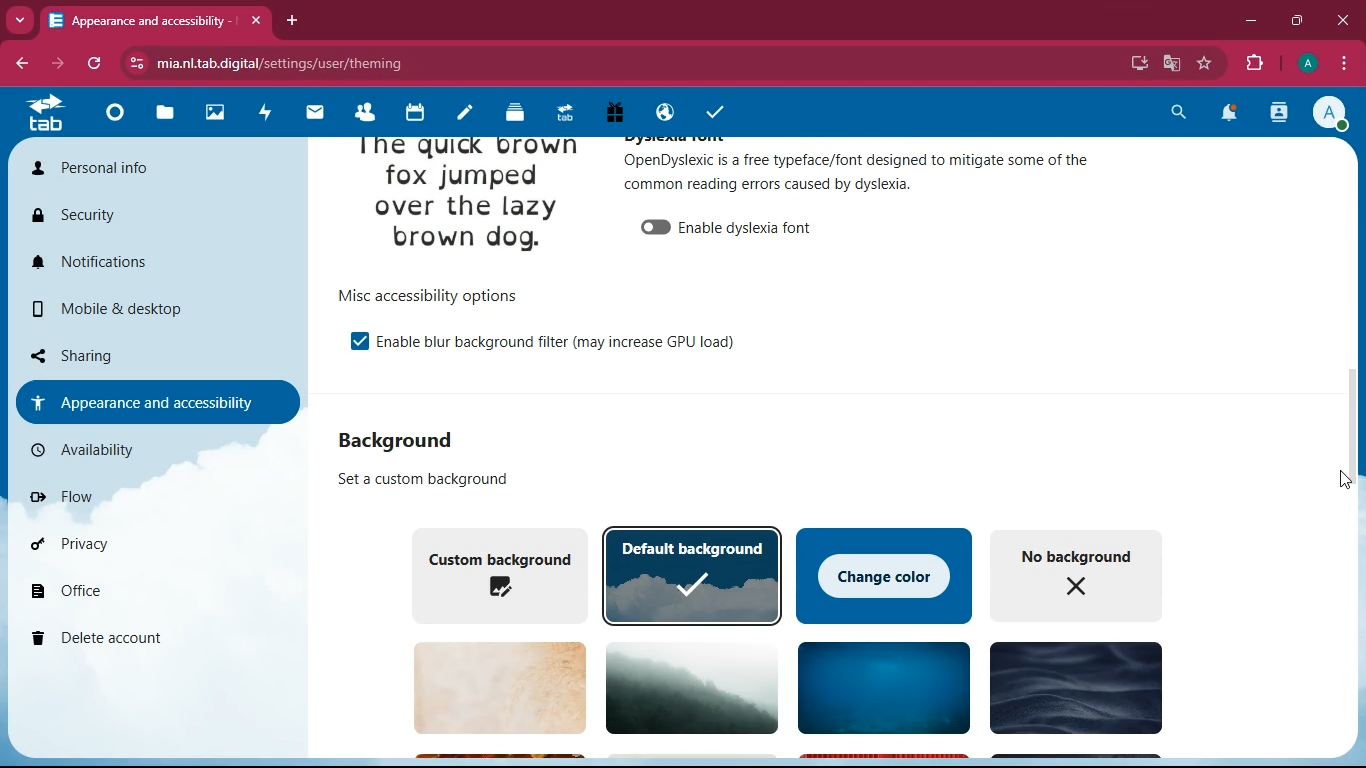  Describe the element at coordinates (1306, 64) in the screenshot. I see `profile` at that location.